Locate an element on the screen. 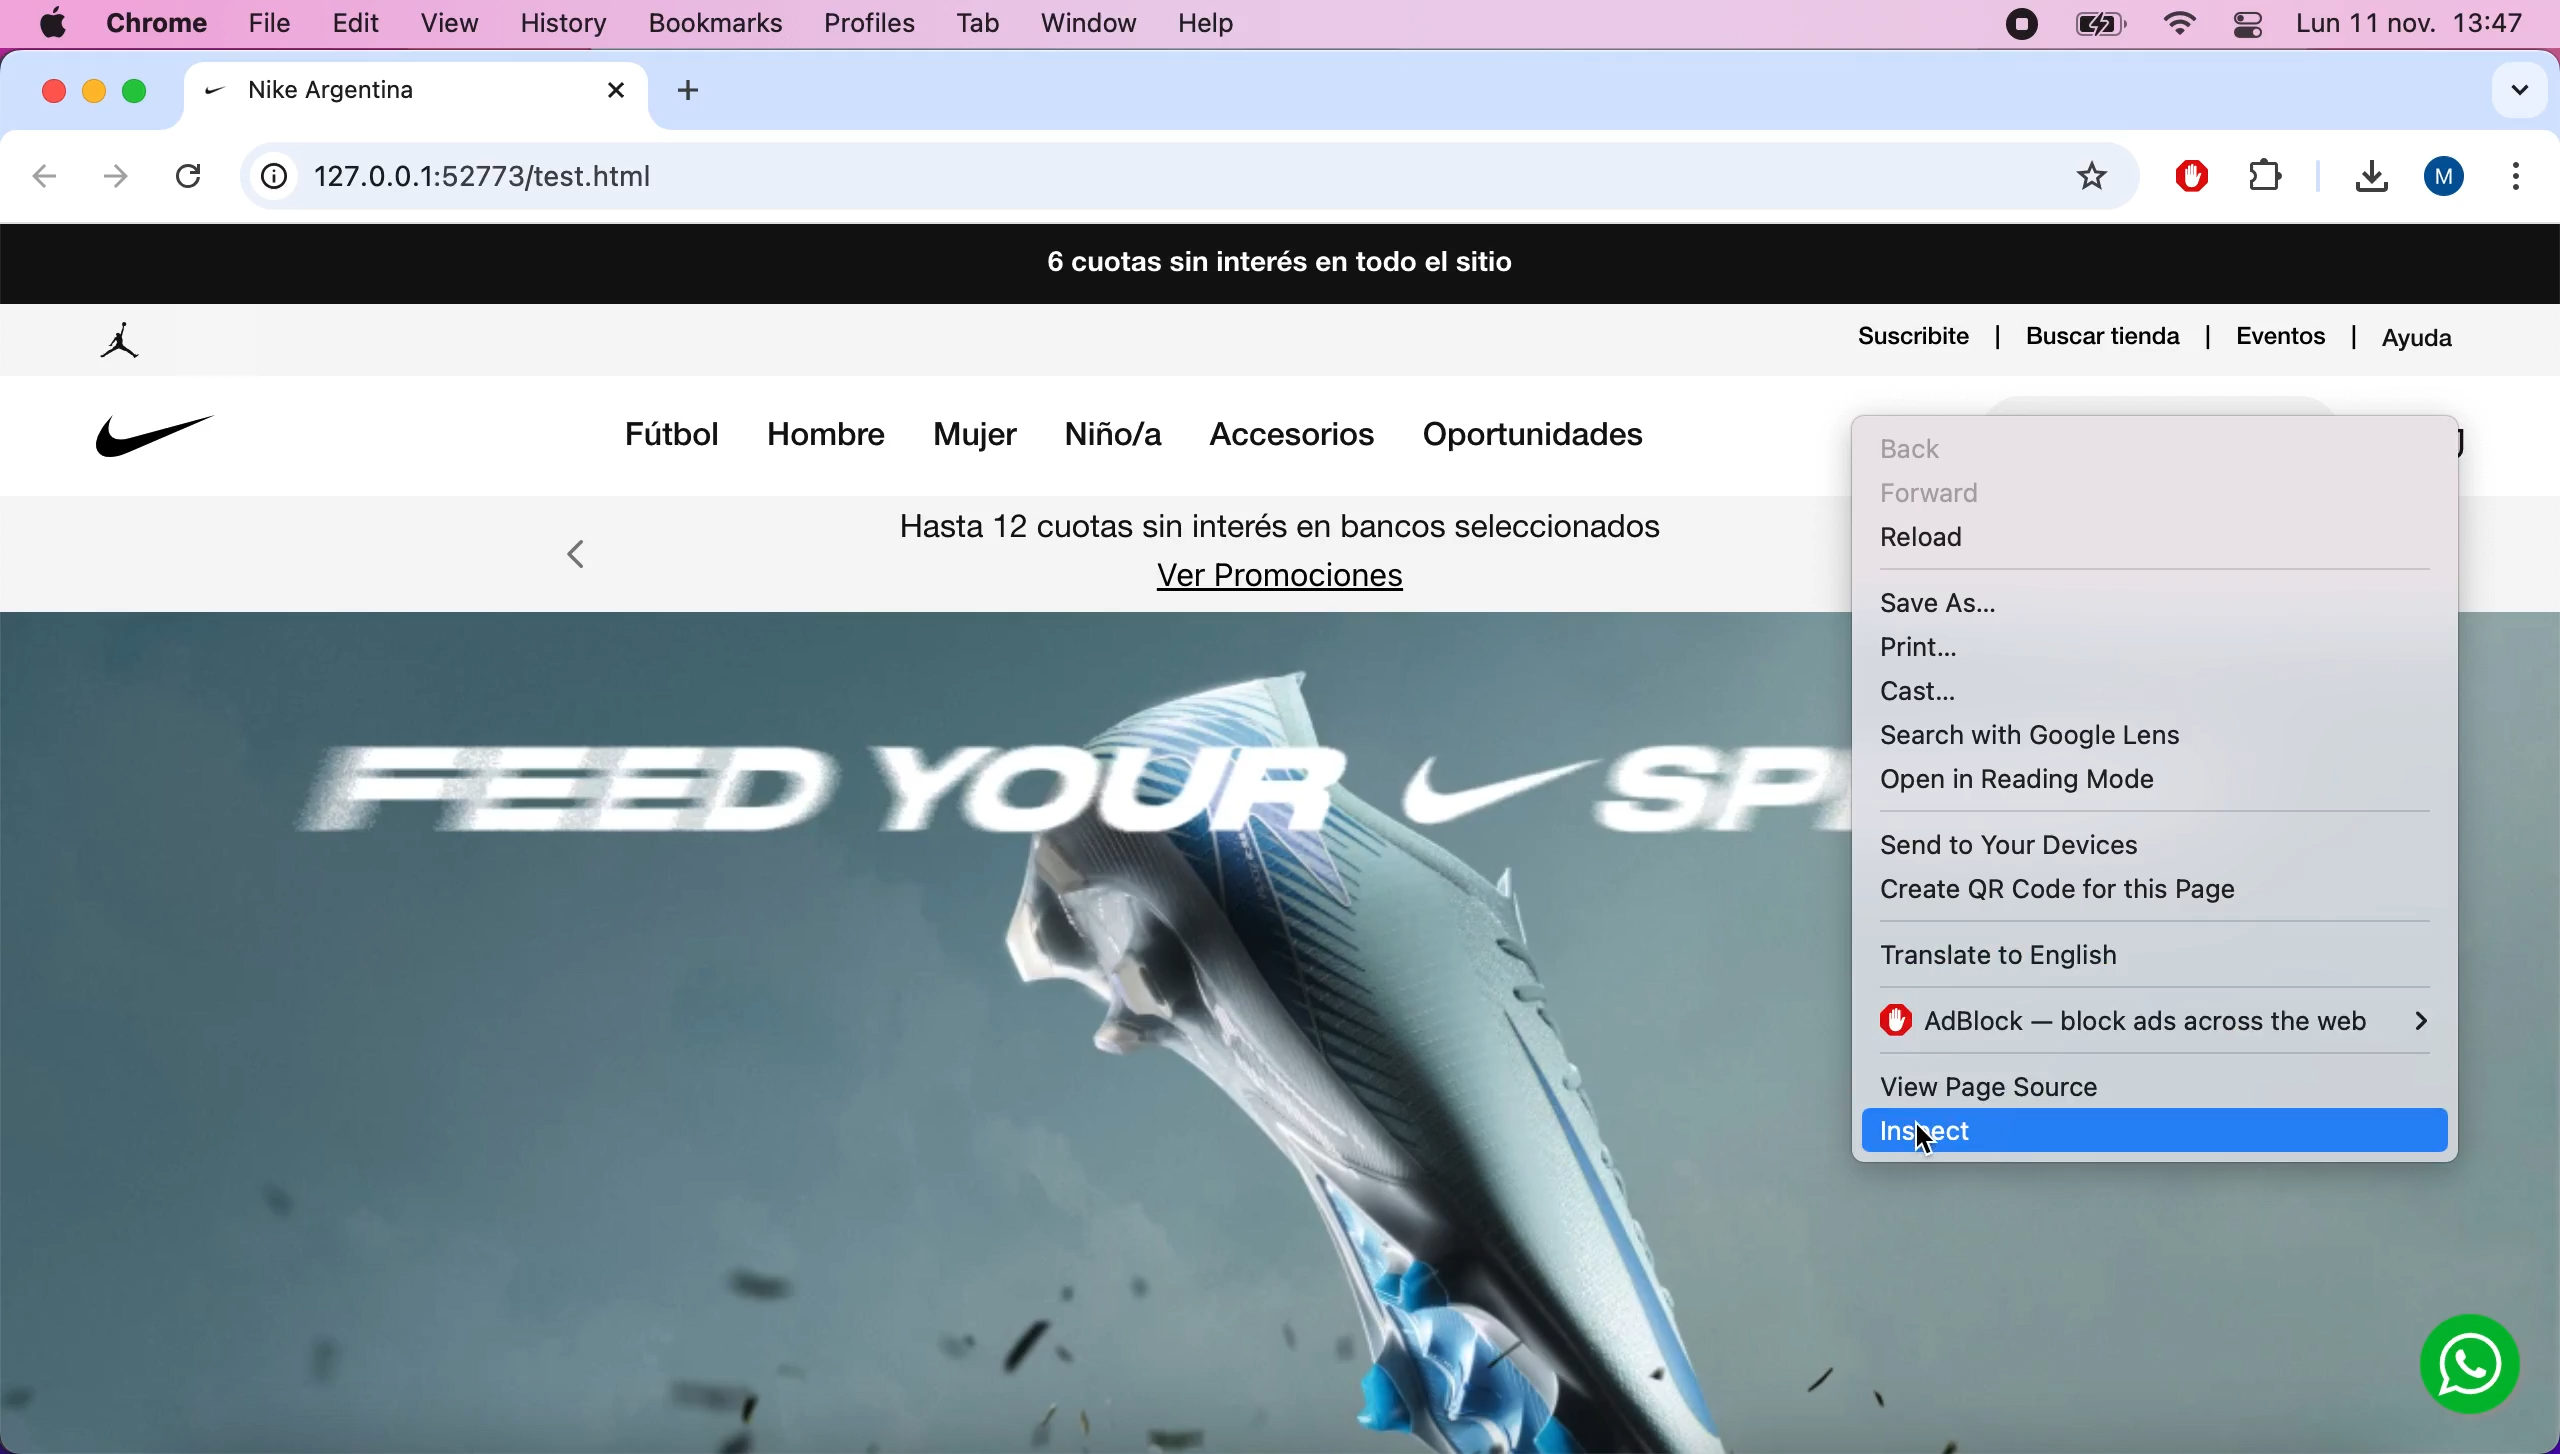 This screenshot has height=1454, width=2560. close is located at coordinates (53, 90).